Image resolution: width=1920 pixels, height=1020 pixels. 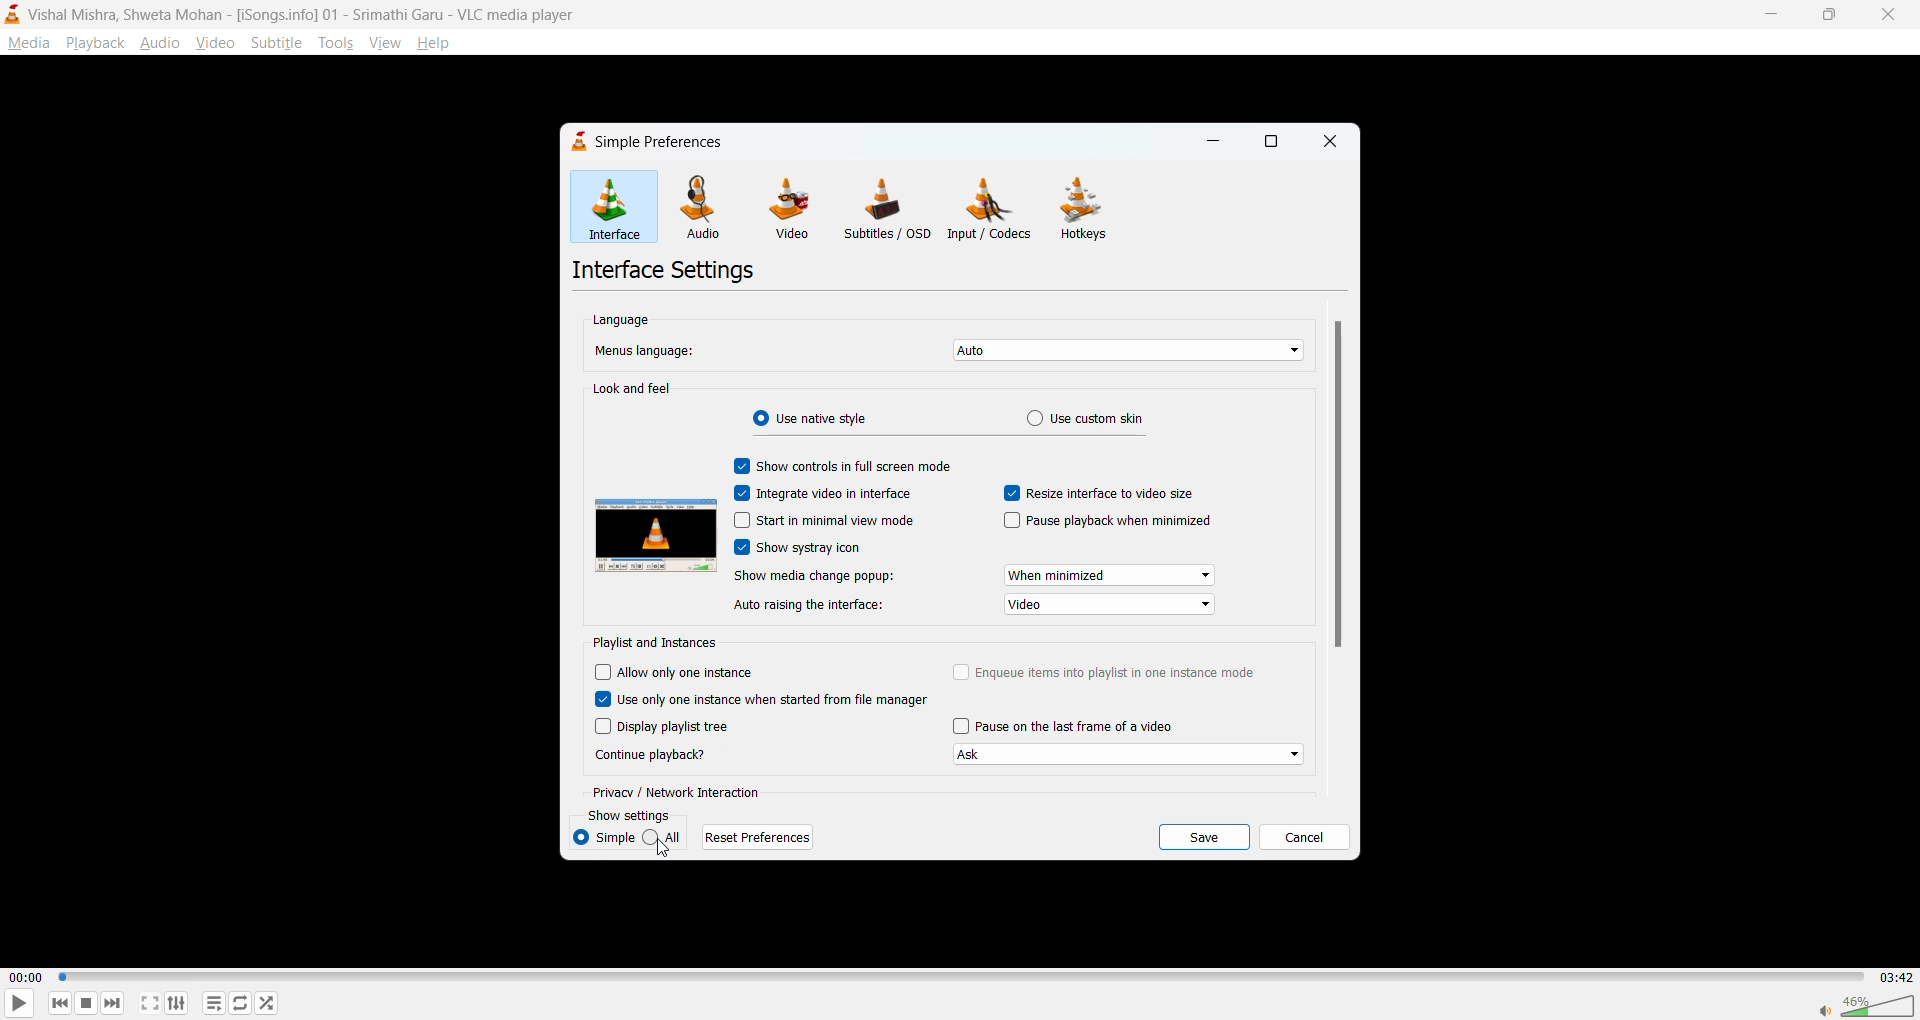 I want to click on cancel, so click(x=1304, y=840).